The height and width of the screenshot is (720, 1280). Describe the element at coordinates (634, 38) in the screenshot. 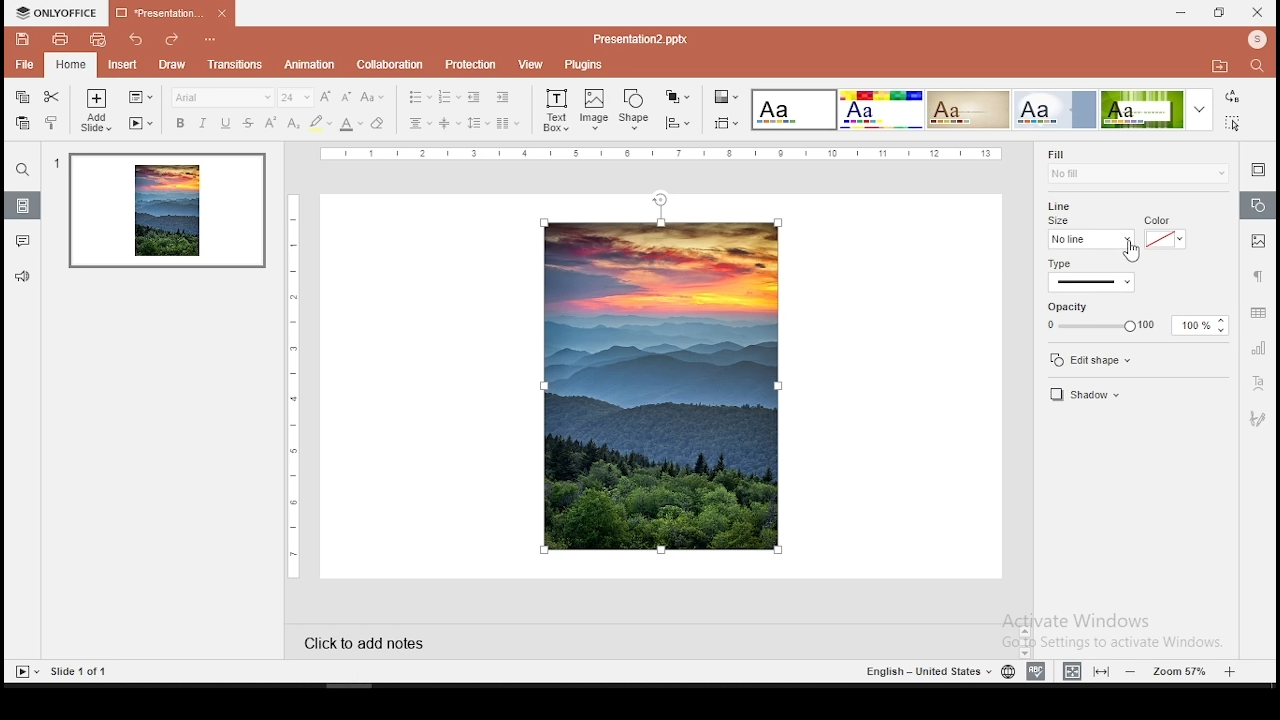

I see `presentation2.pptx` at that location.